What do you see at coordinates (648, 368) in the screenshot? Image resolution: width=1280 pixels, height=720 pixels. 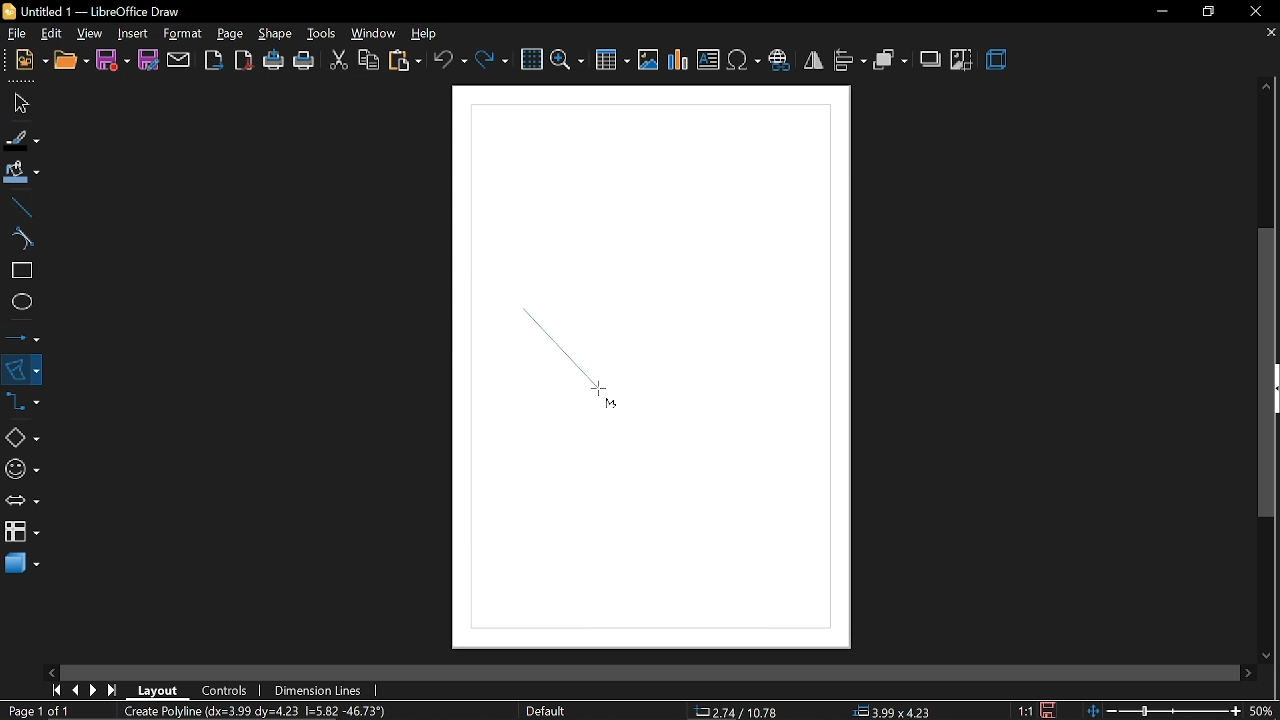 I see `Canvas` at bounding box center [648, 368].